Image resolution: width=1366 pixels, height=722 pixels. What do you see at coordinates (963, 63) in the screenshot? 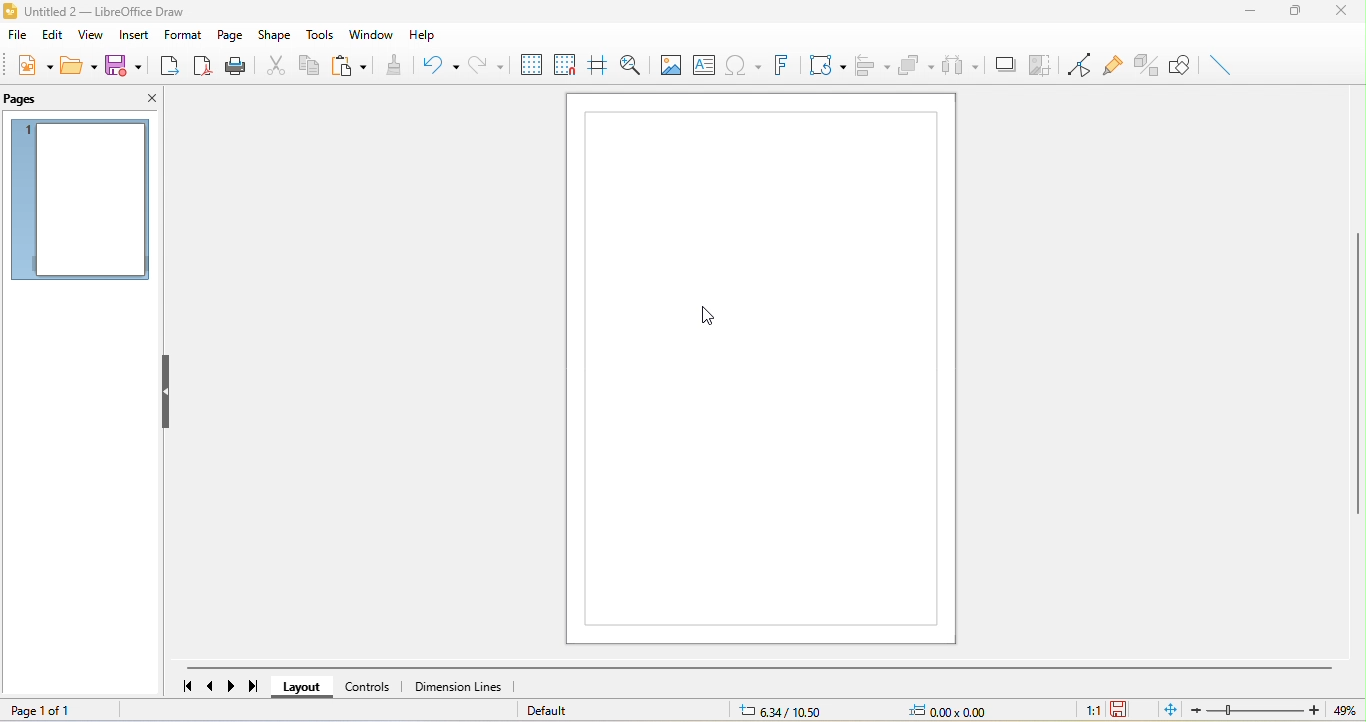
I see `select at least three object to distribute` at bounding box center [963, 63].